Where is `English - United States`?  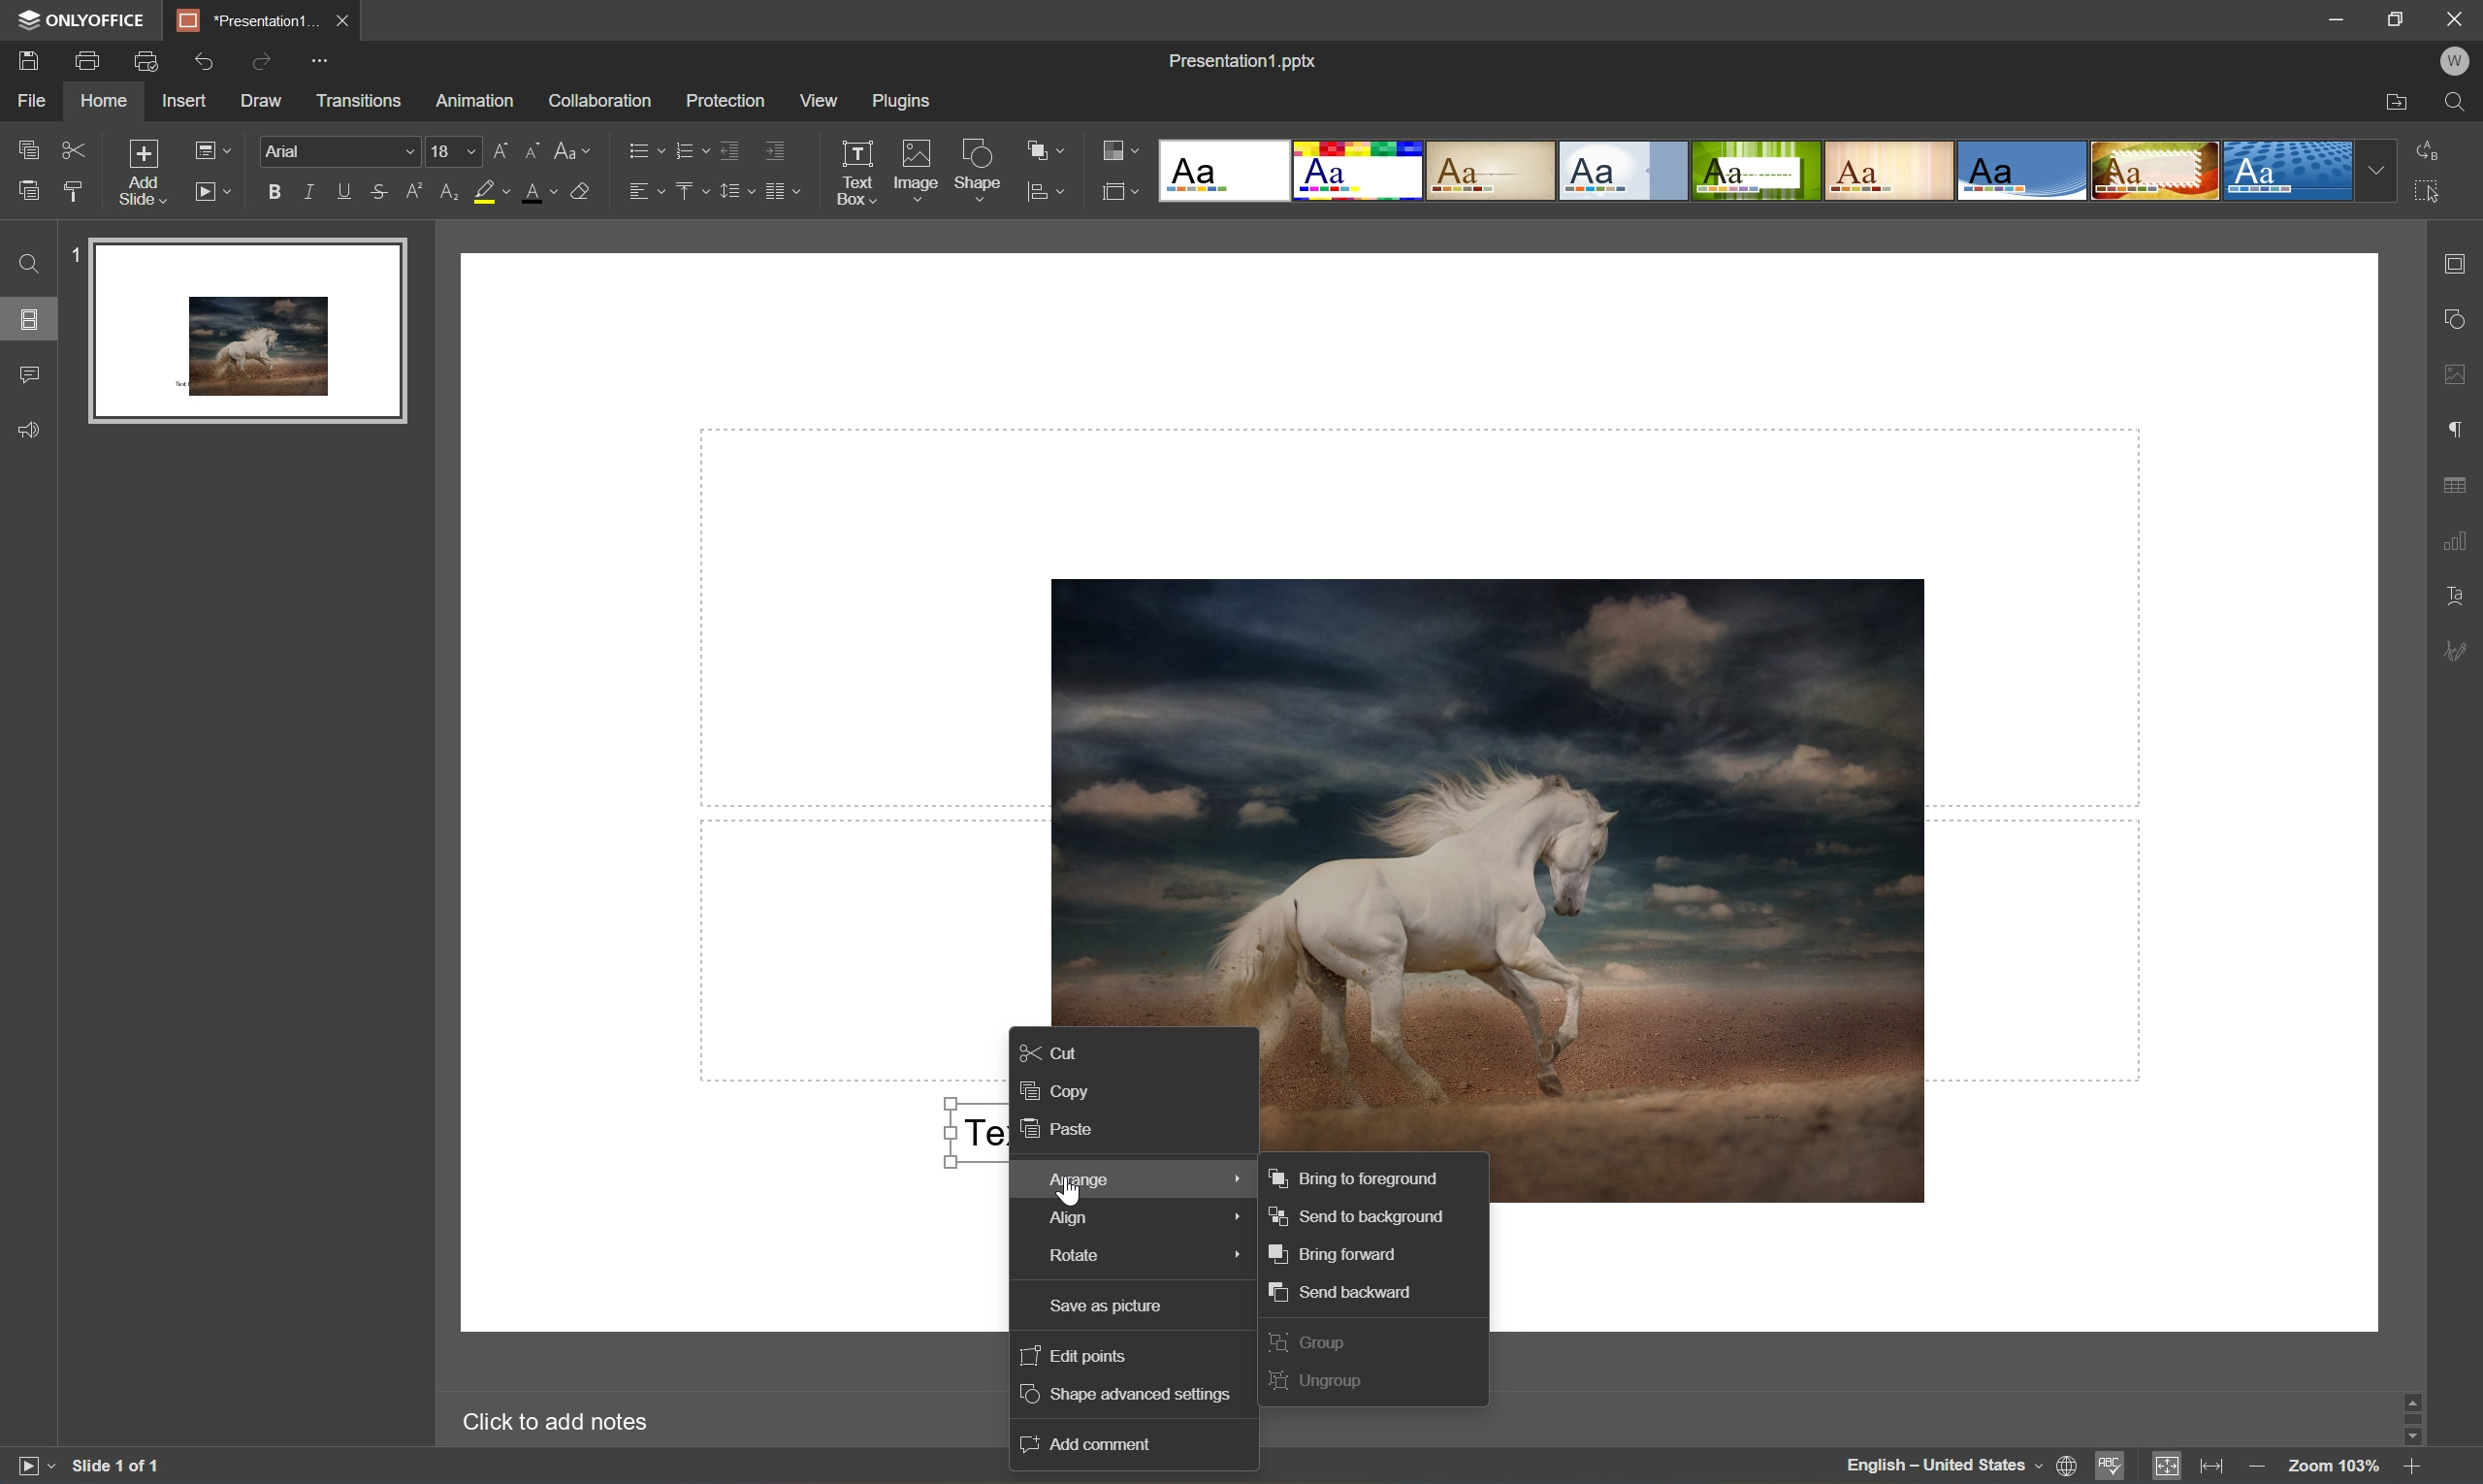
English - United States is located at coordinates (1942, 1468).